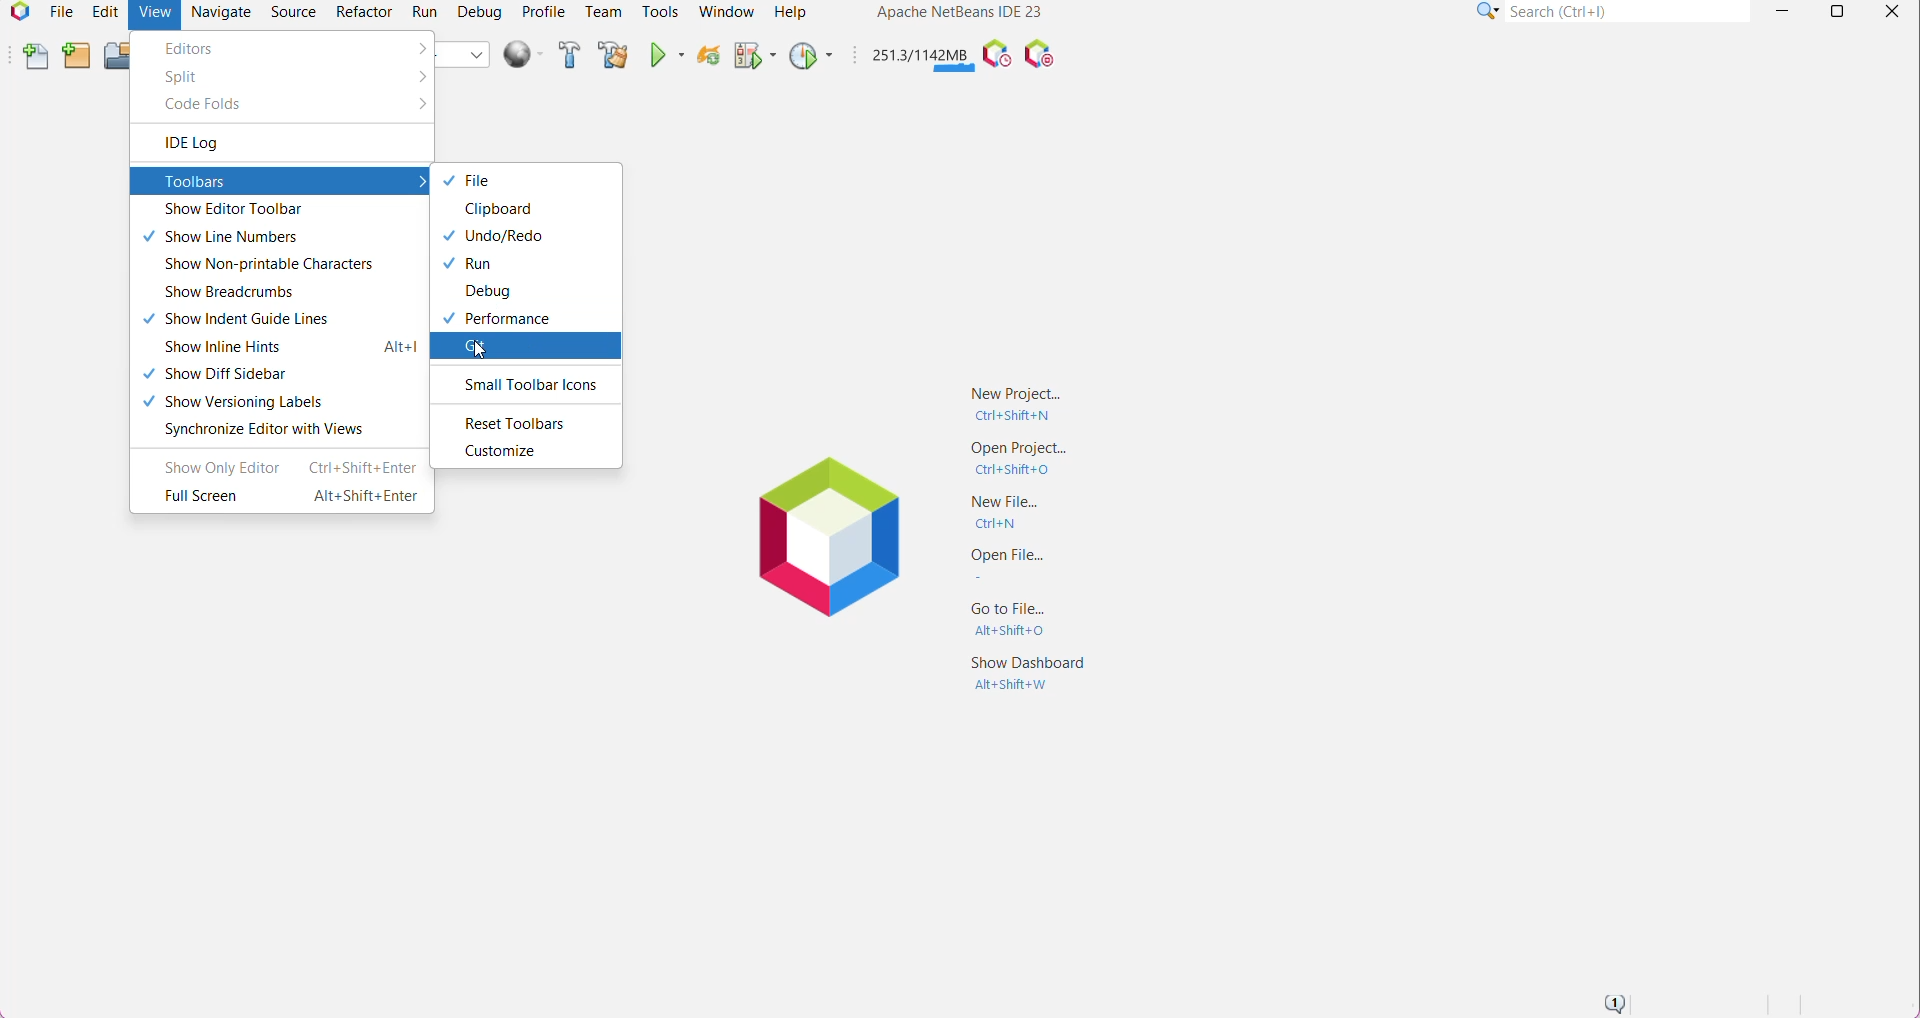  What do you see at coordinates (1028, 681) in the screenshot?
I see `Show Dashboard` at bounding box center [1028, 681].